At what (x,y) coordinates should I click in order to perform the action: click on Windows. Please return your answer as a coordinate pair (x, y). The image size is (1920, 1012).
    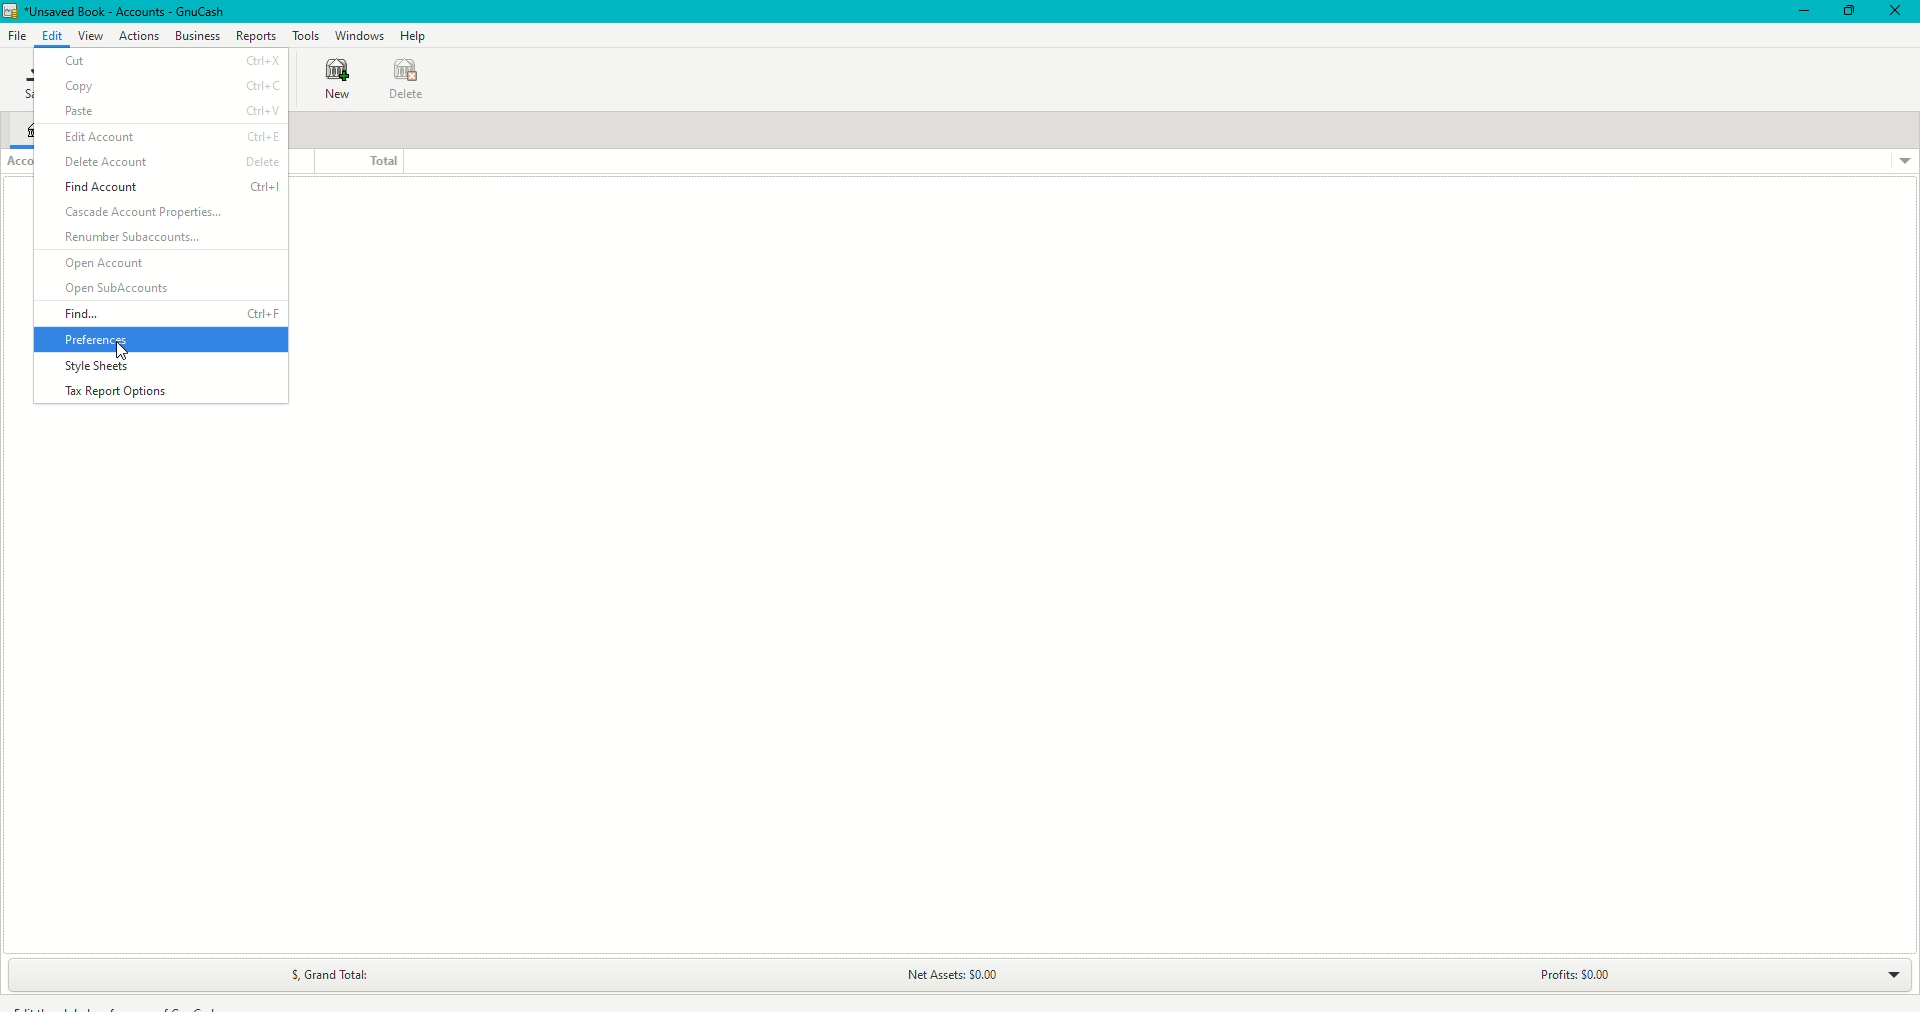
    Looking at the image, I should click on (363, 35).